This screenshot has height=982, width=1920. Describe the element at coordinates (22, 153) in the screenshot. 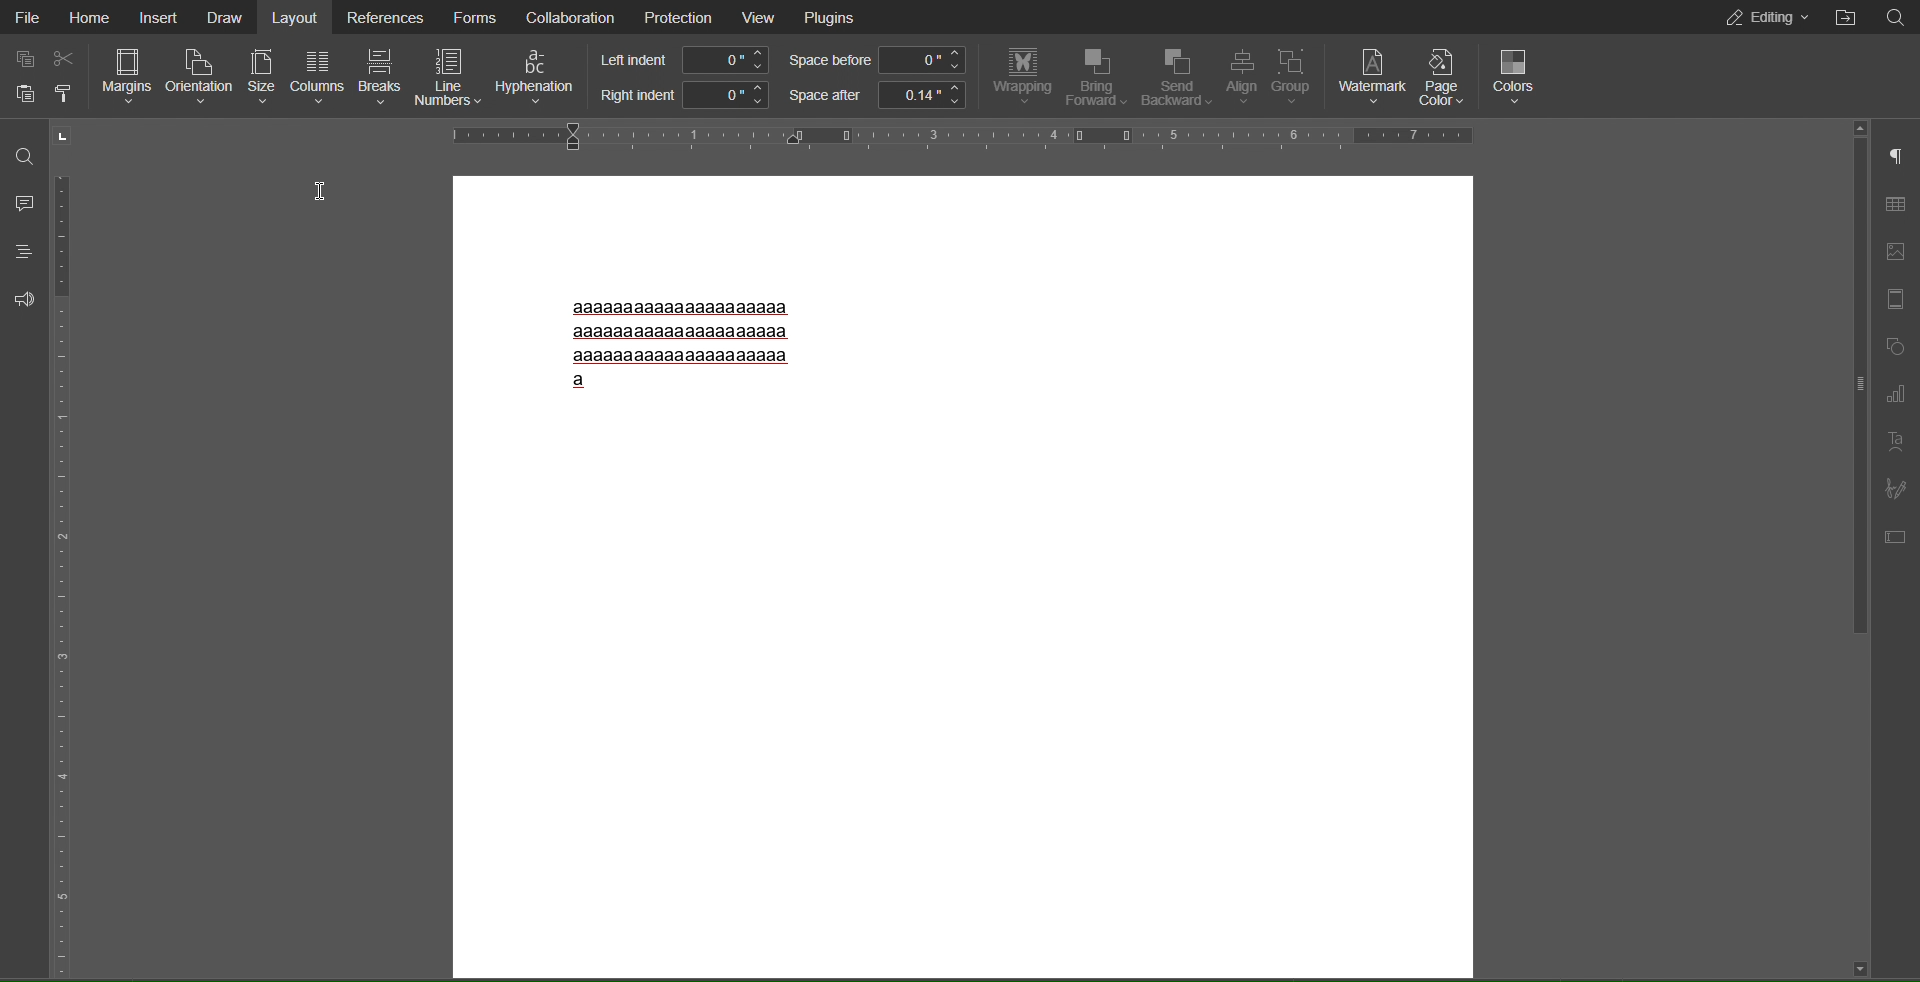

I see `Search` at that location.